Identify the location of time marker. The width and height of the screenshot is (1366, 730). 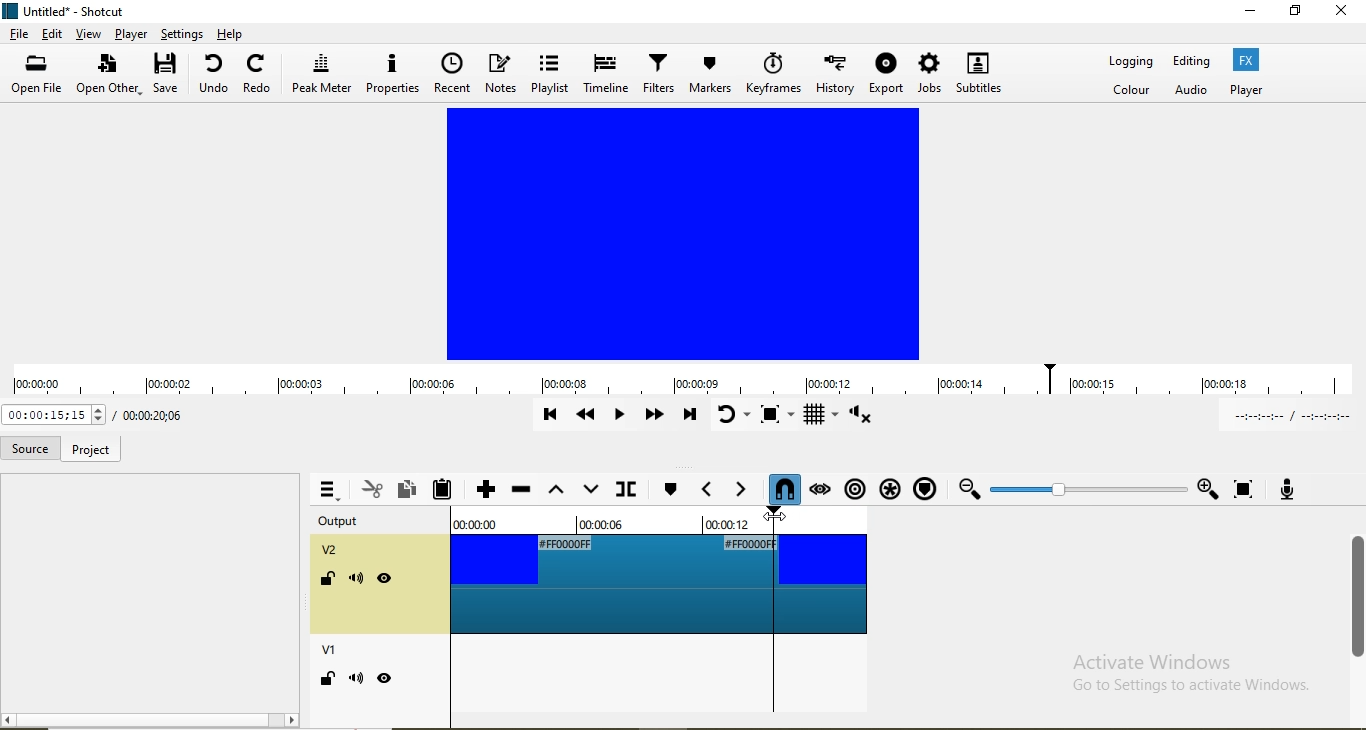
(775, 603).